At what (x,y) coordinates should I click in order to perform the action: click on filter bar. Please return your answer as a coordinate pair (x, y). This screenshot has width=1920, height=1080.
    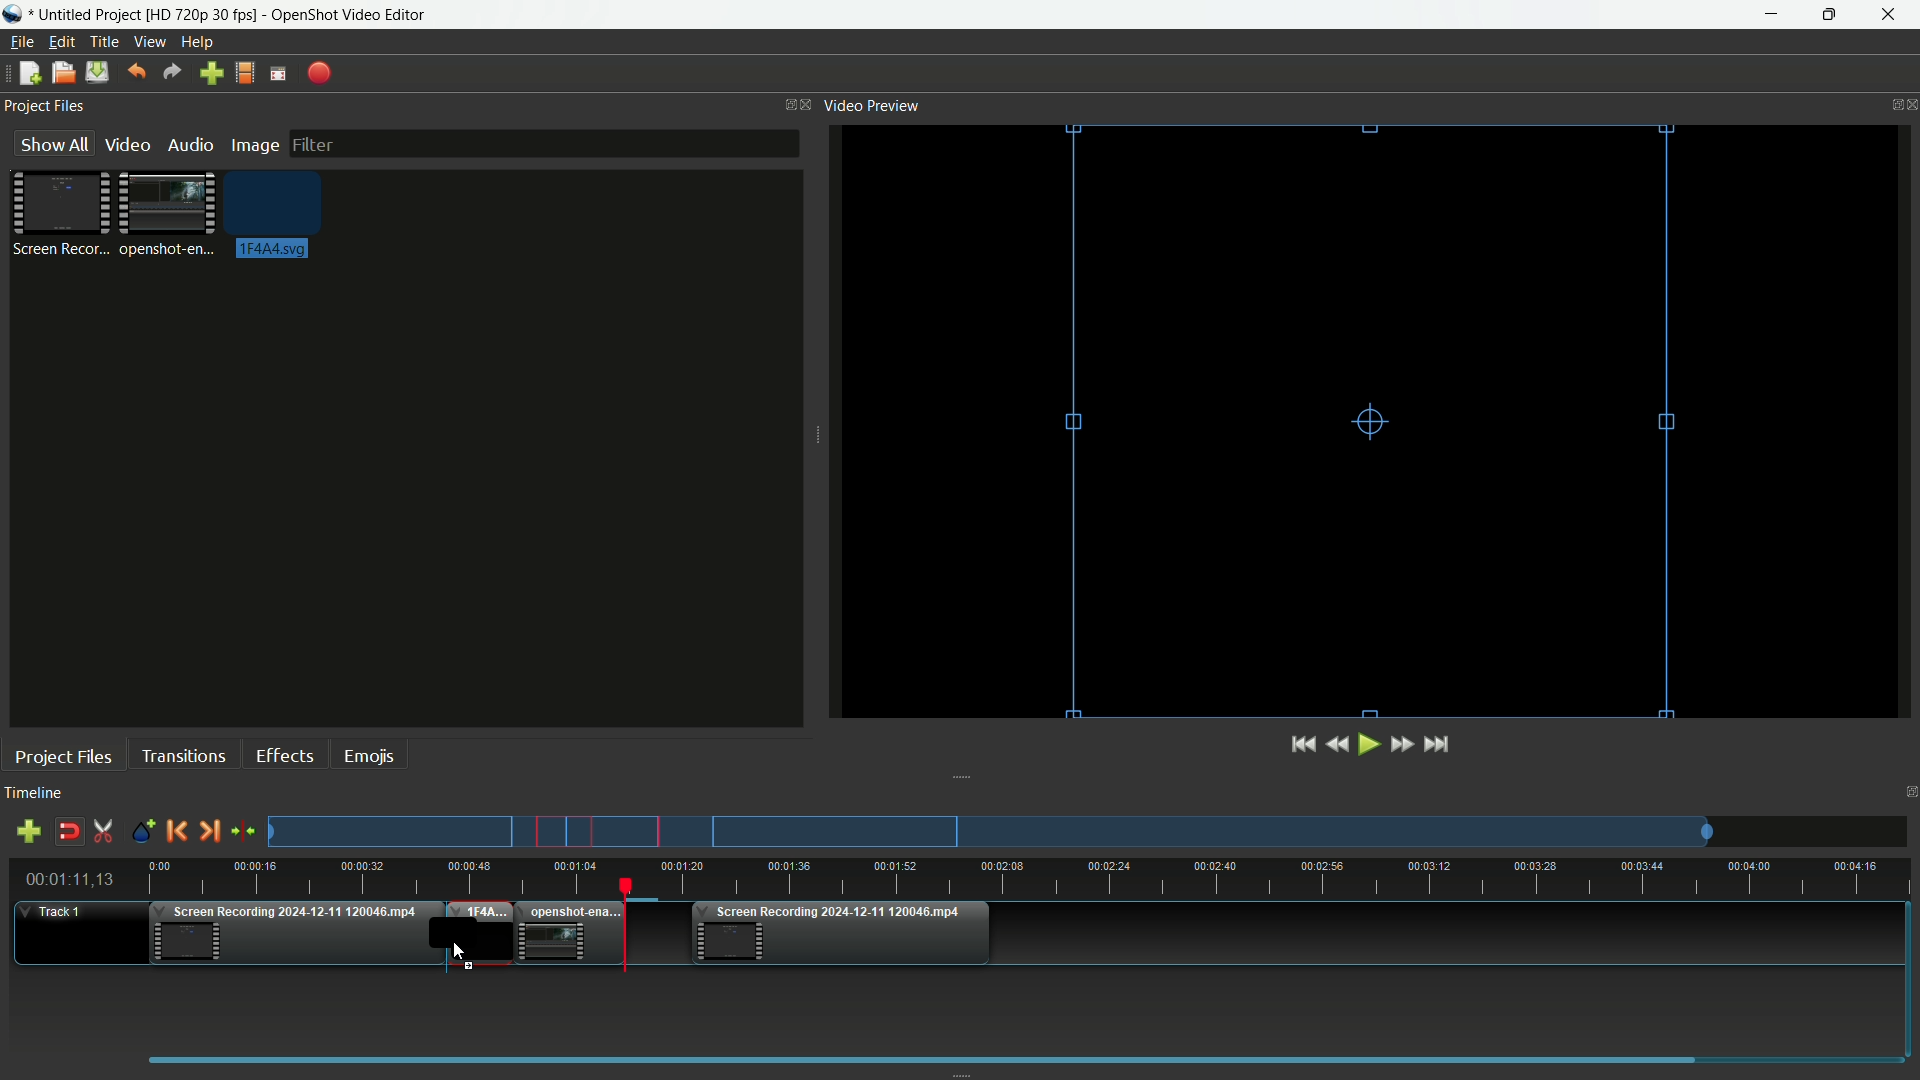
    Looking at the image, I should click on (542, 141).